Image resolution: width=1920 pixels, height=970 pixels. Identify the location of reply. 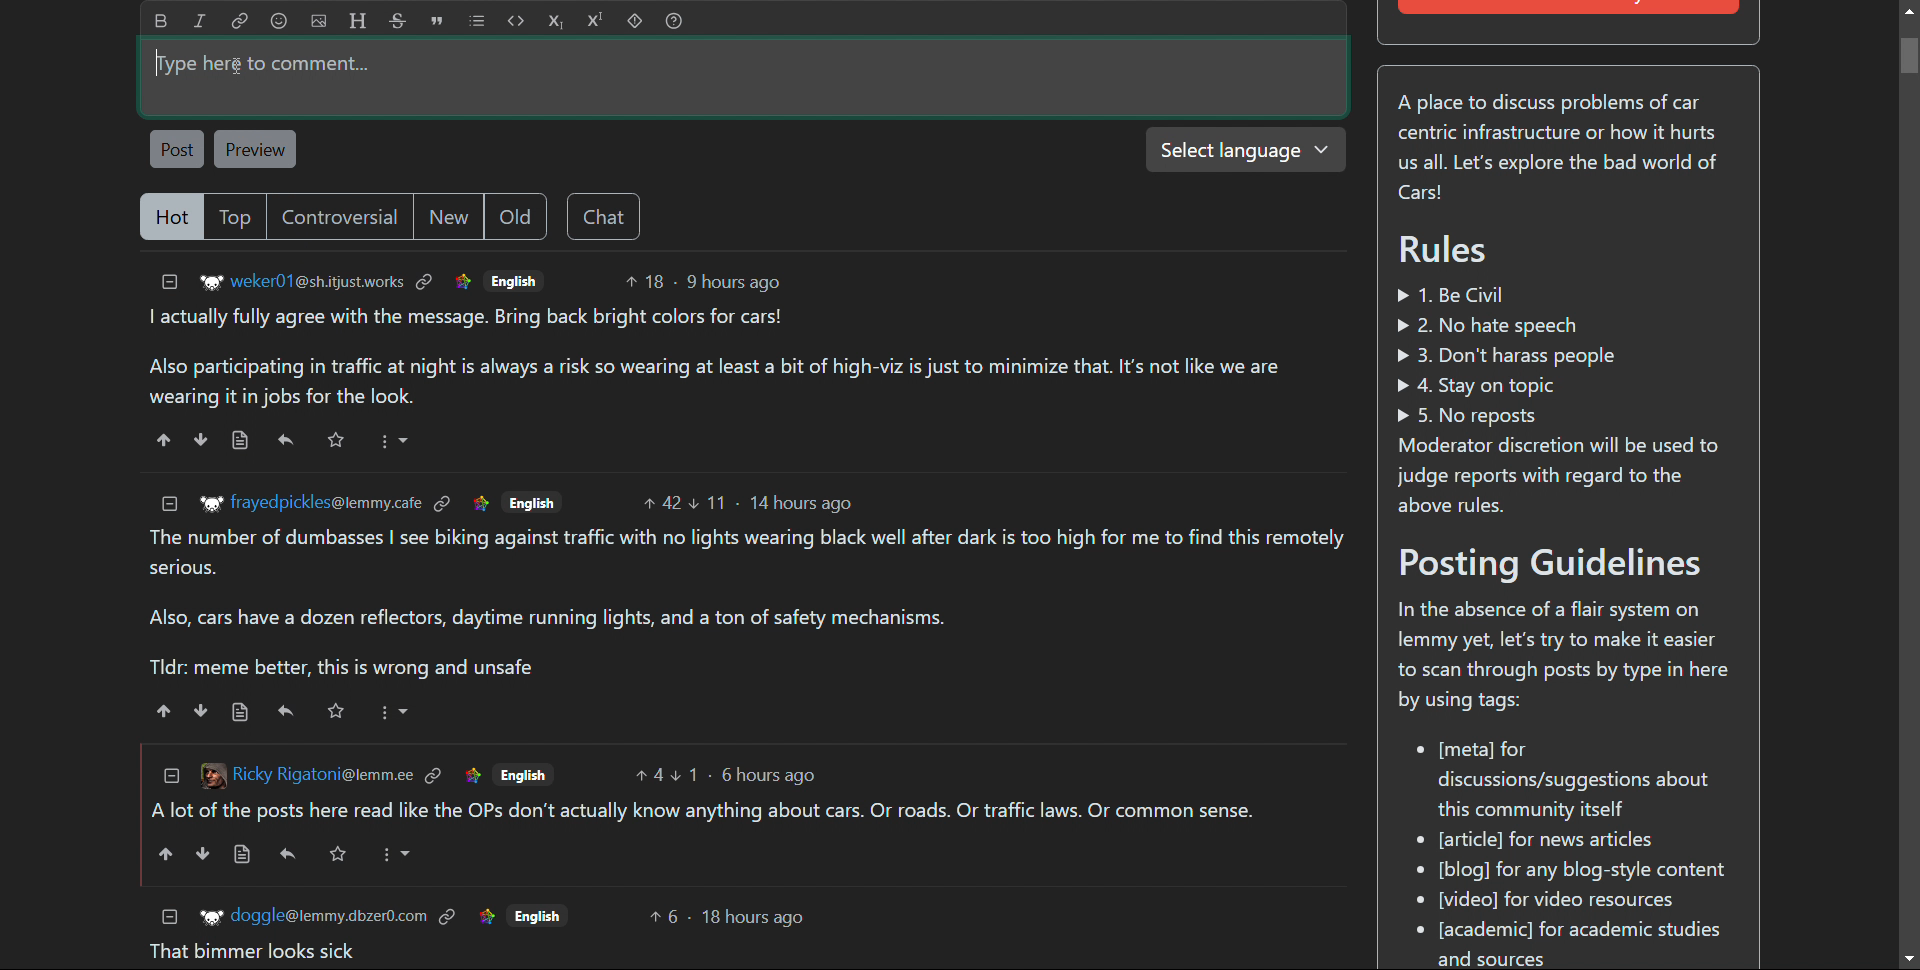
(286, 441).